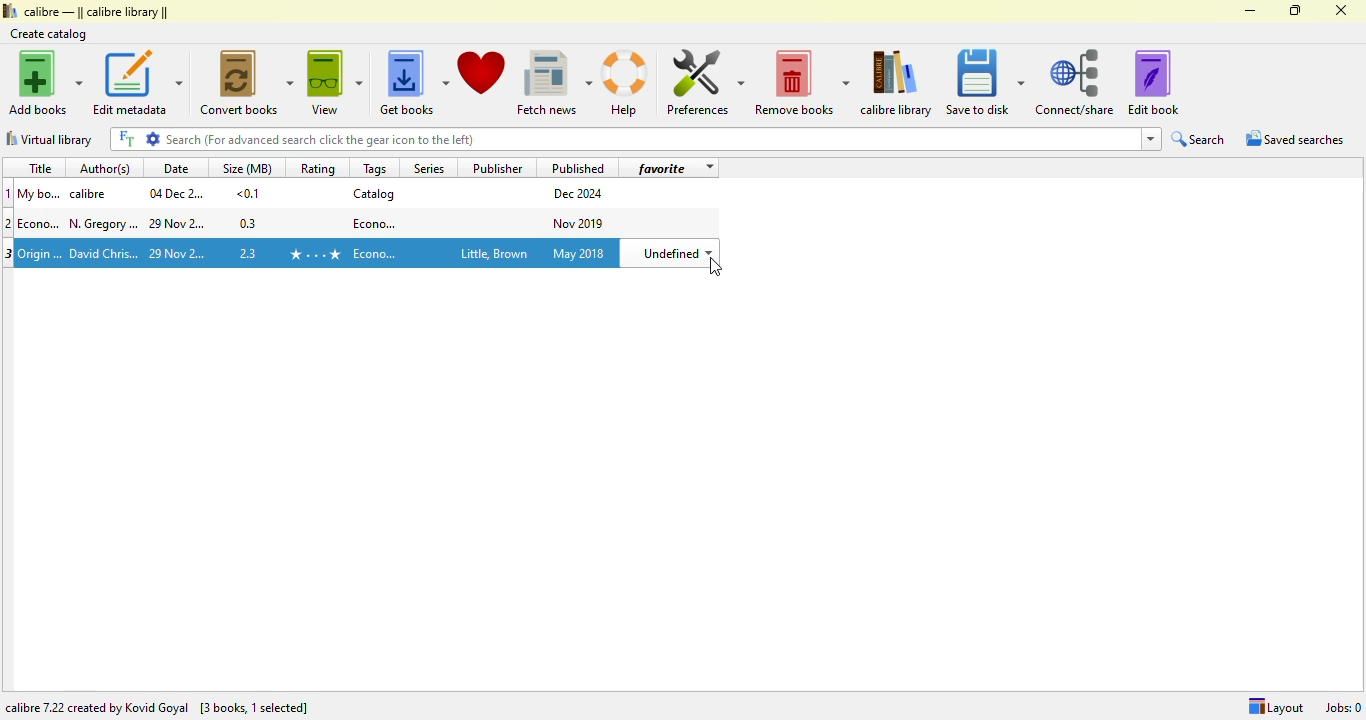  Describe the element at coordinates (802, 83) in the screenshot. I see `remove books` at that location.